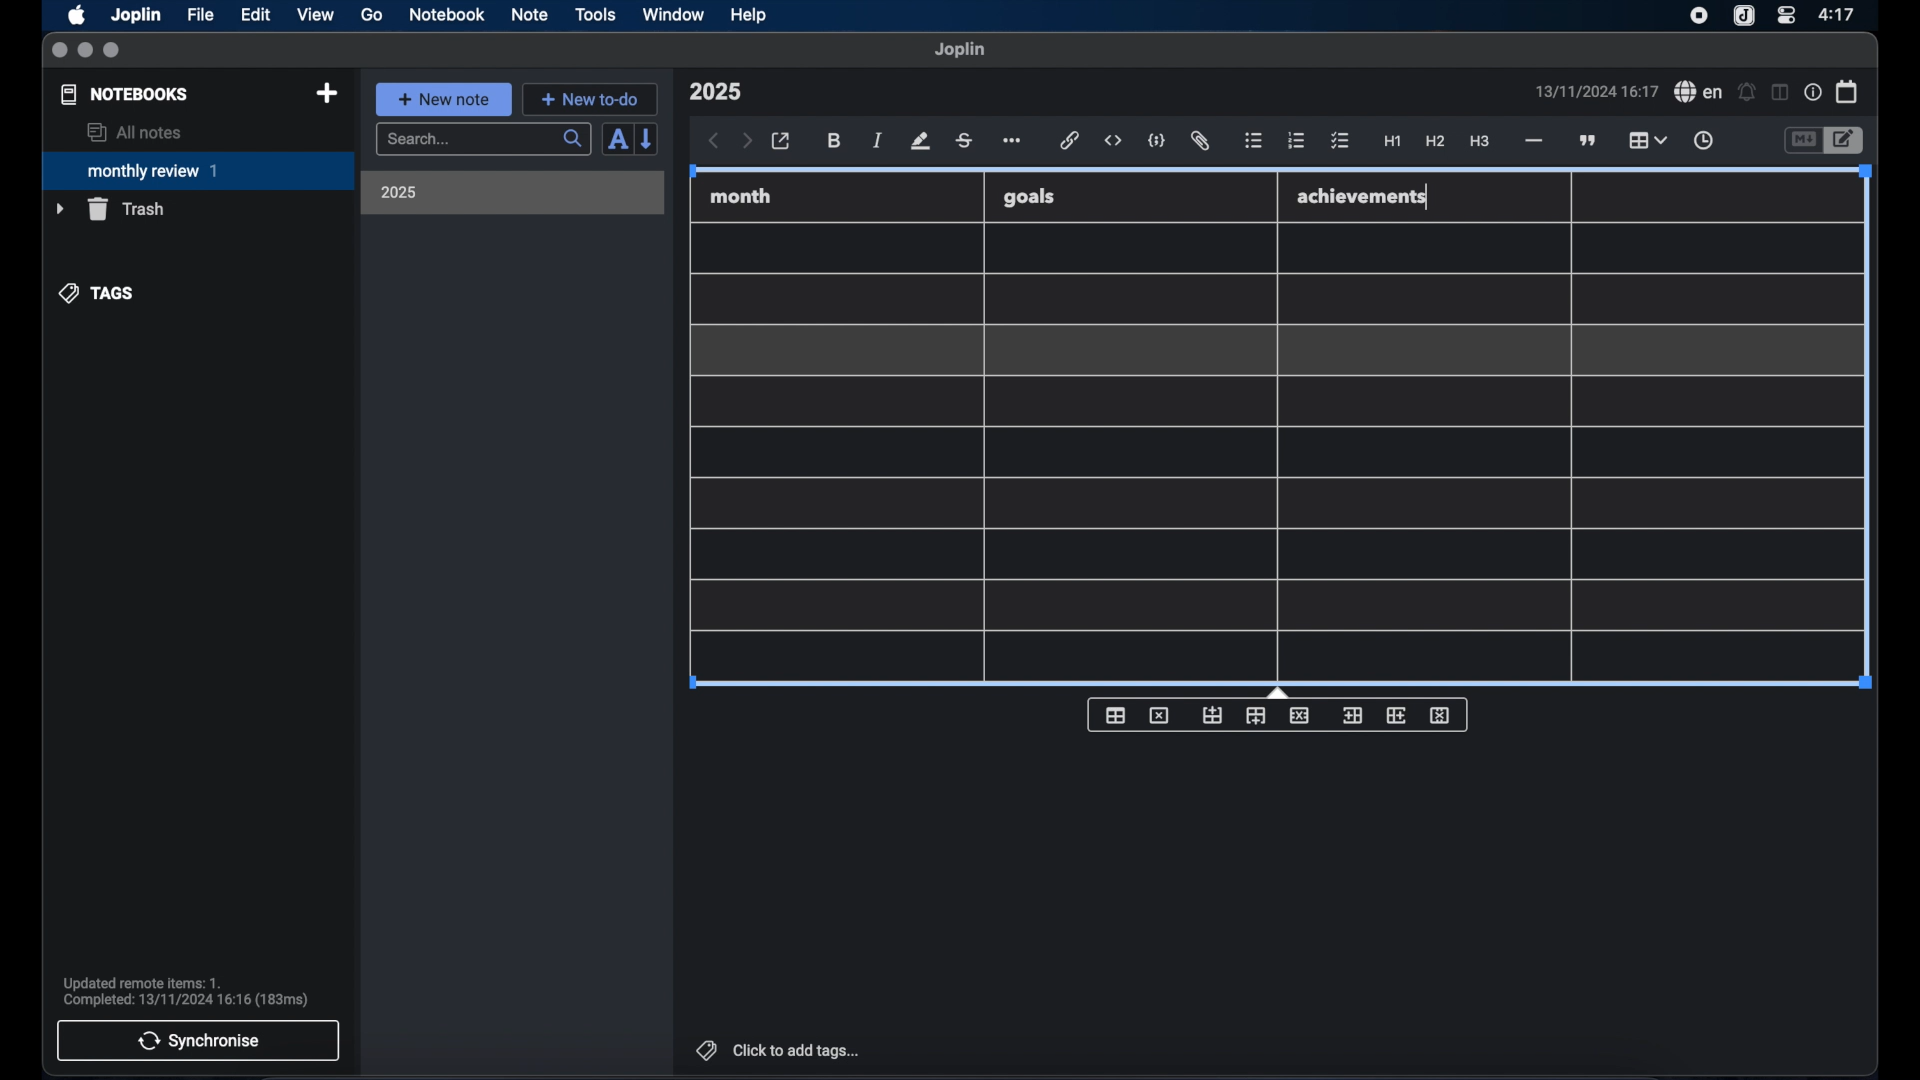 The image size is (1920, 1080). What do you see at coordinates (447, 15) in the screenshot?
I see `notebook` at bounding box center [447, 15].